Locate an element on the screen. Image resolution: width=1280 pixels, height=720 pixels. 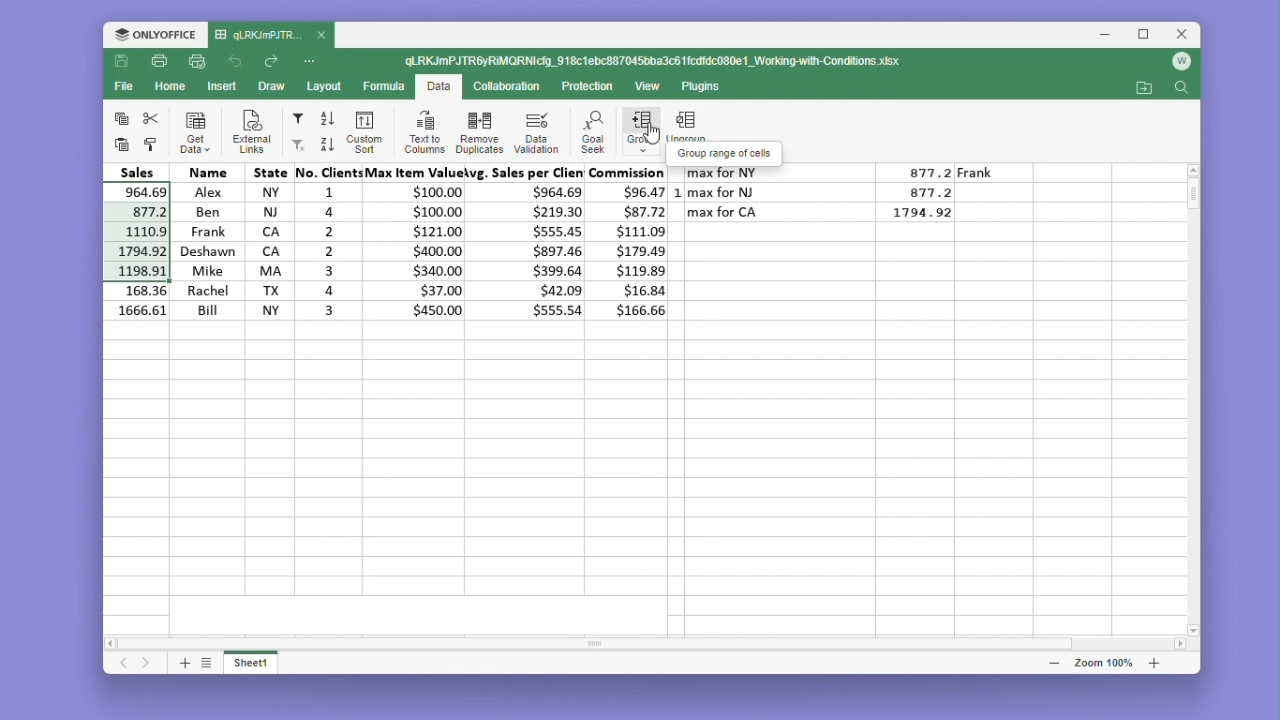
paste formatting is located at coordinates (151, 145).